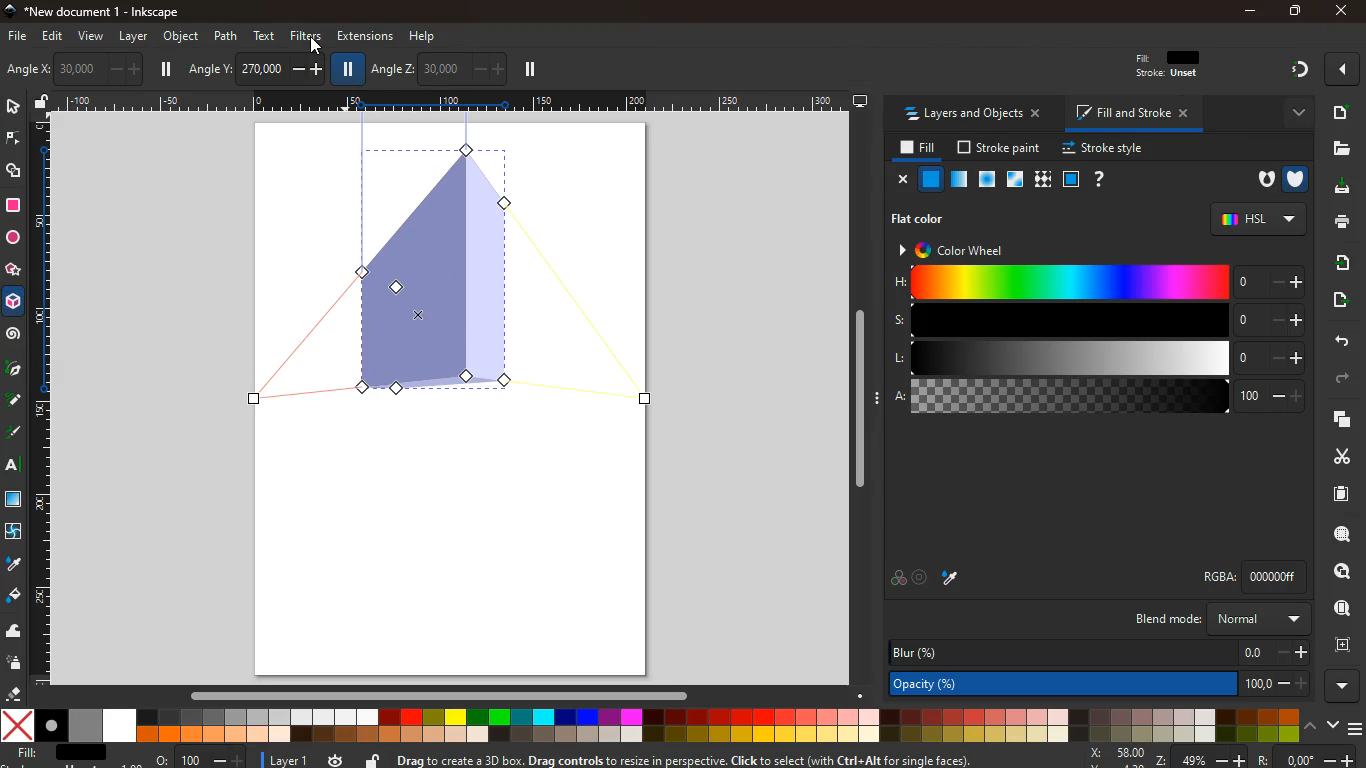 Image resolution: width=1366 pixels, height=768 pixels. Describe the element at coordinates (266, 35) in the screenshot. I see `text` at that location.